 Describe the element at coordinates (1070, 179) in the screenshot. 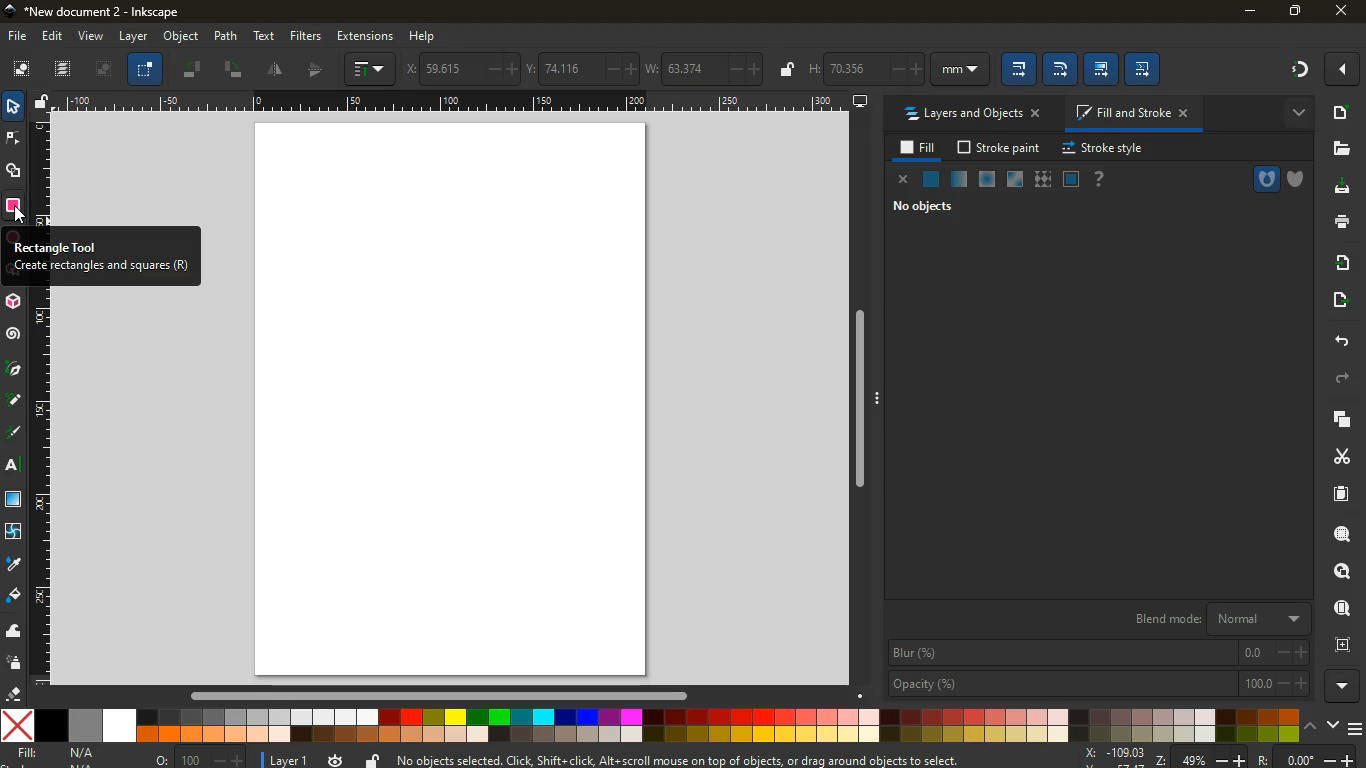

I see `glass` at that location.